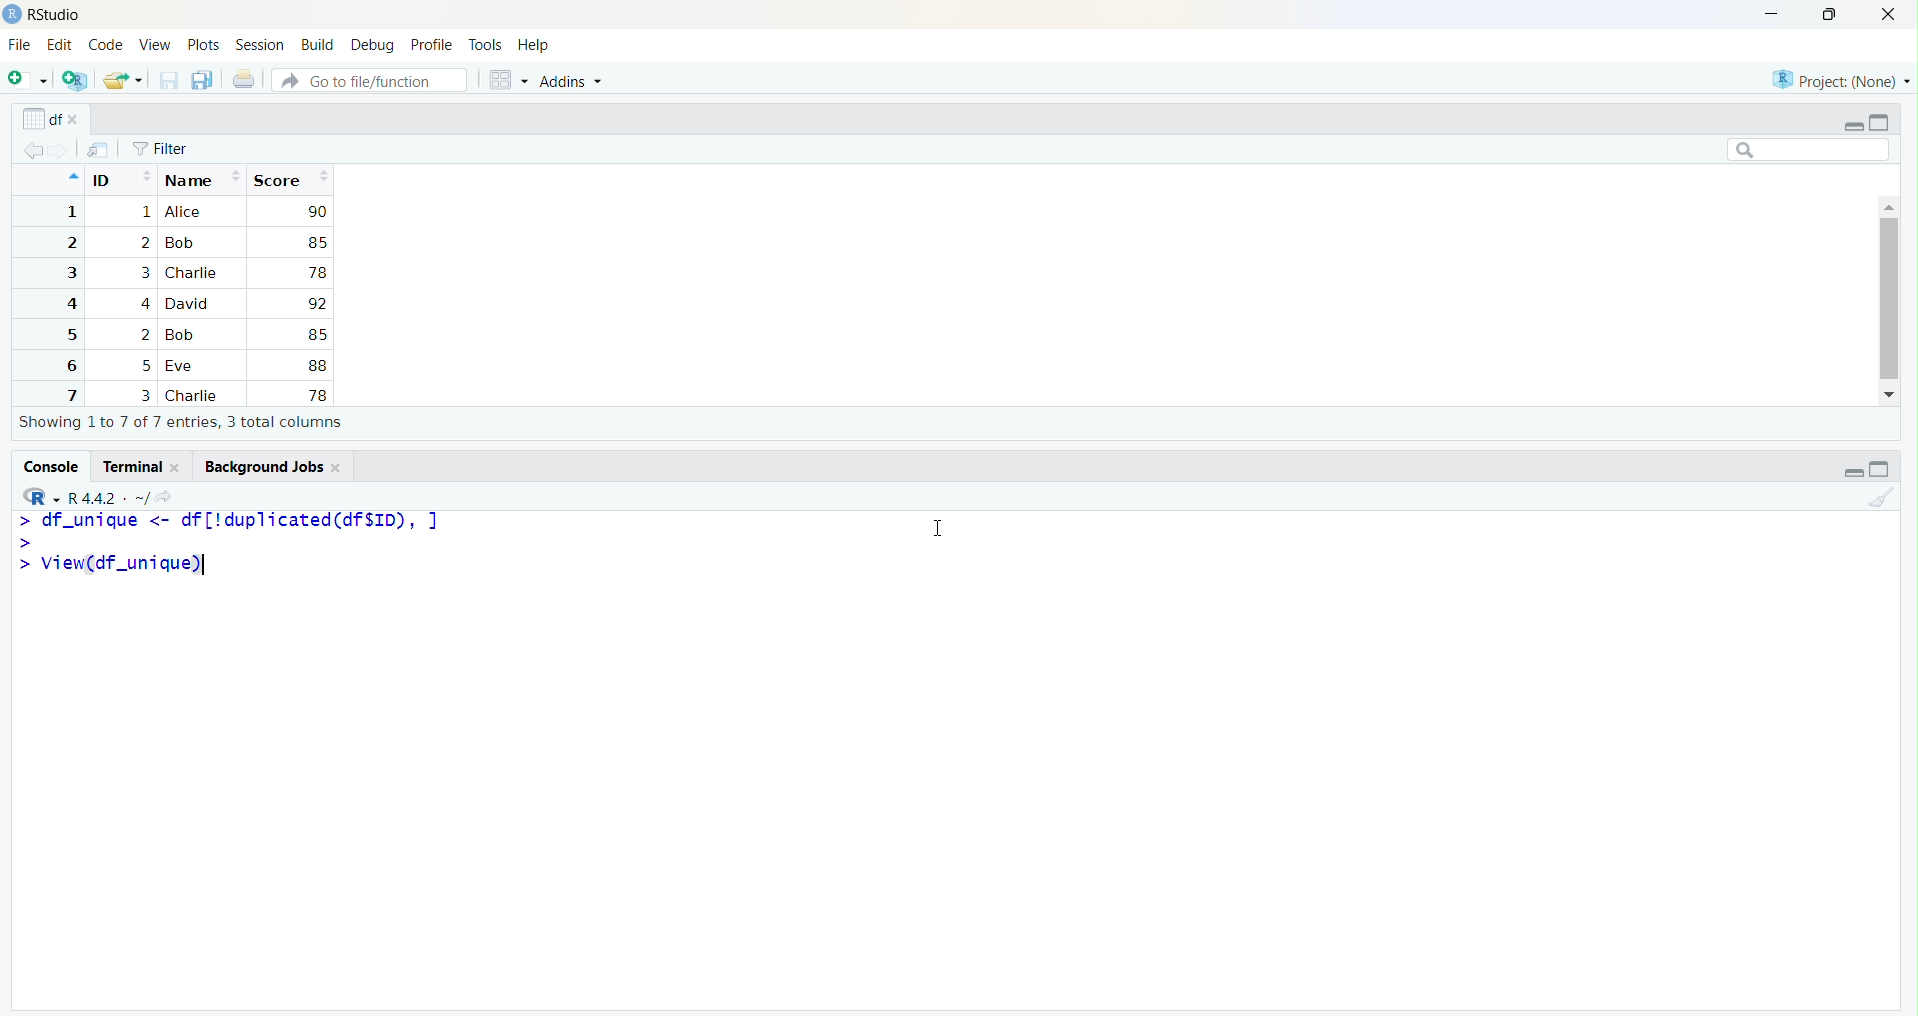 This screenshot has width=1918, height=1016. Describe the element at coordinates (1837, 81) in the screenshot. I see `Project (None)` at that location.